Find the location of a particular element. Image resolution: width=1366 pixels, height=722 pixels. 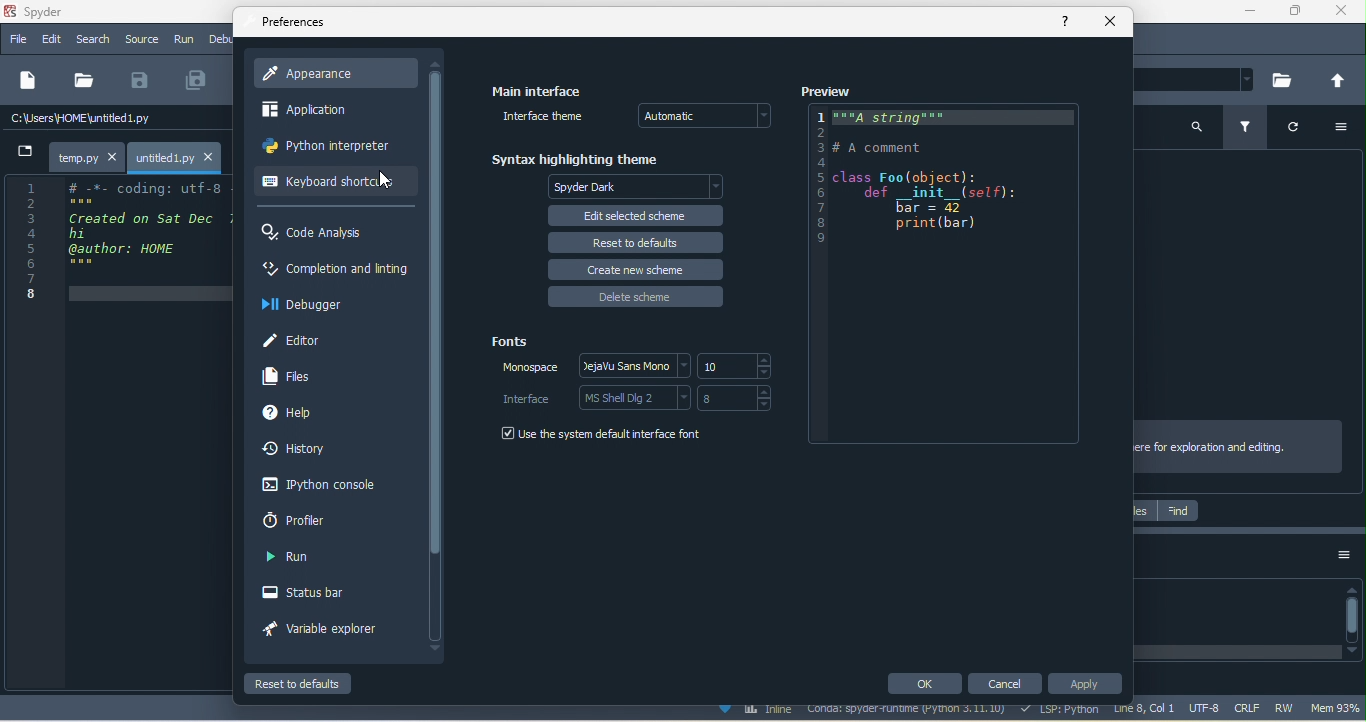

coding is located at coordinates (951, 278).